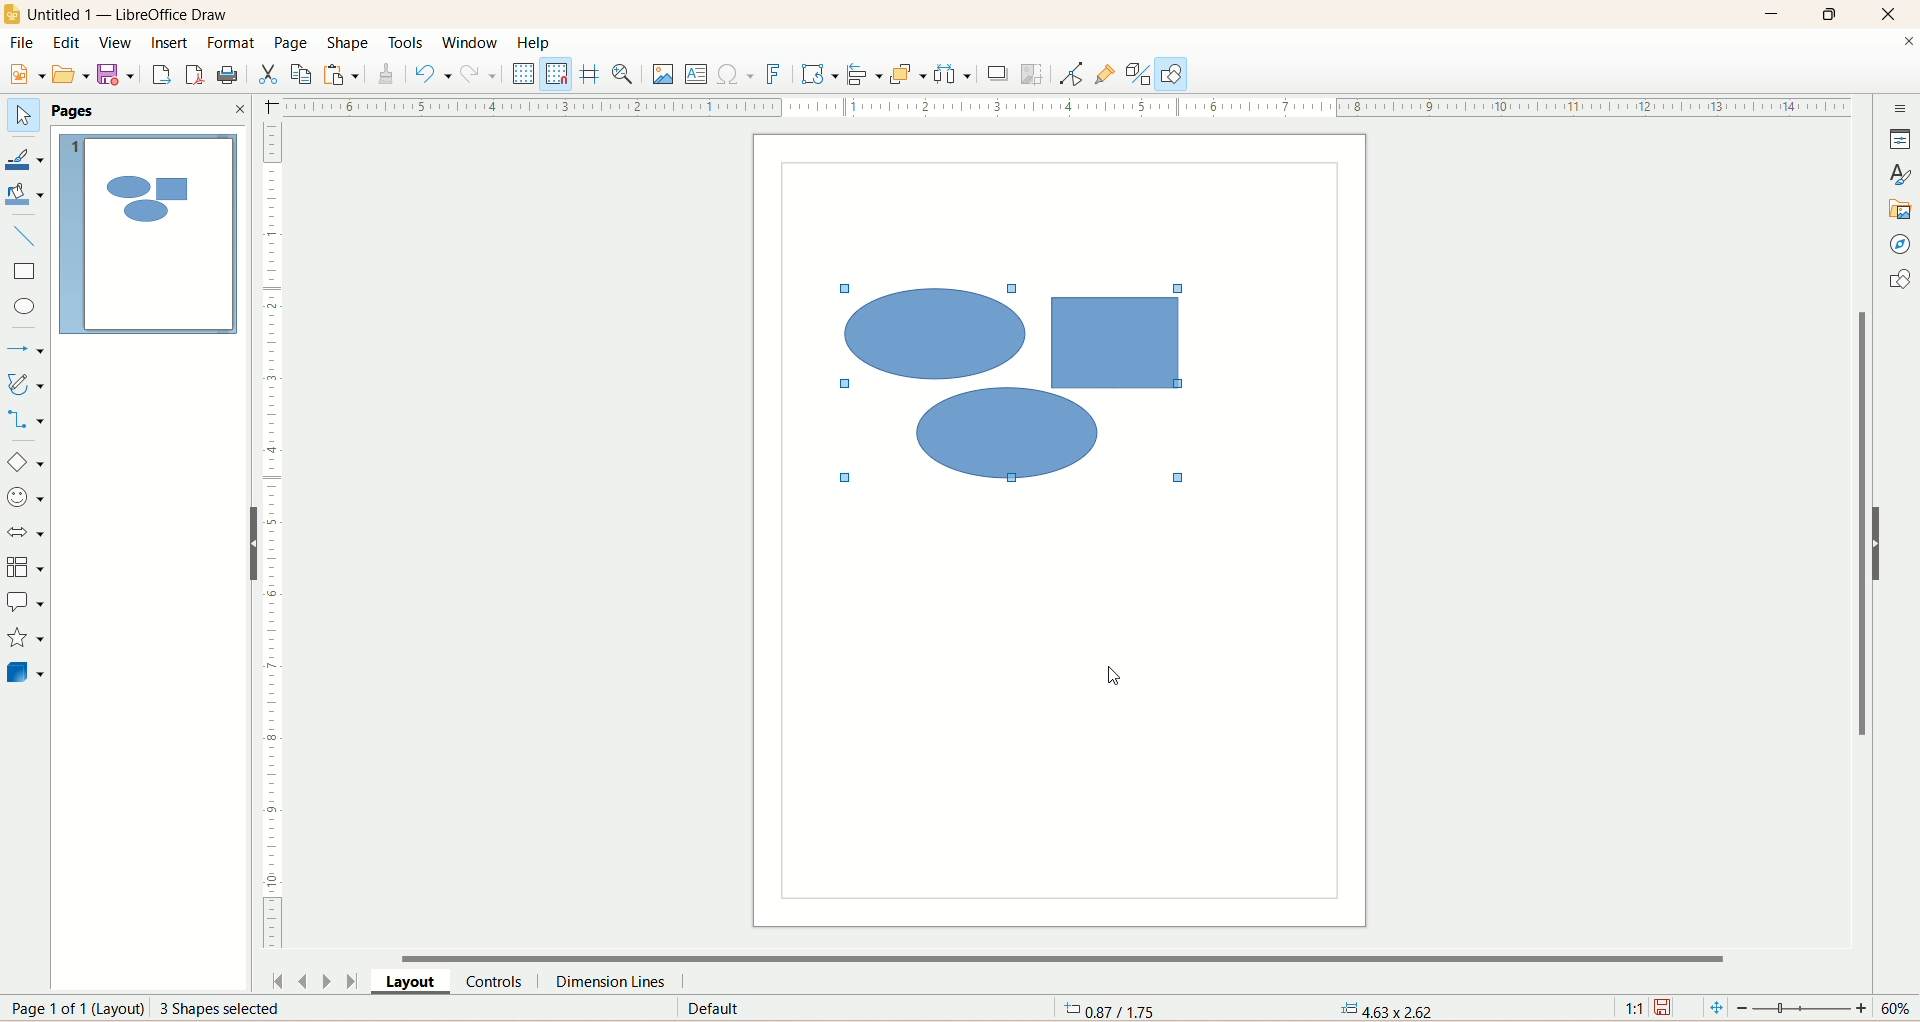 This screenshot has height=1022, width=1920. What do you see at coordinates (1714, 1009) in the screenshot?
I see `fit page` at bounding box center [1714, 1009].